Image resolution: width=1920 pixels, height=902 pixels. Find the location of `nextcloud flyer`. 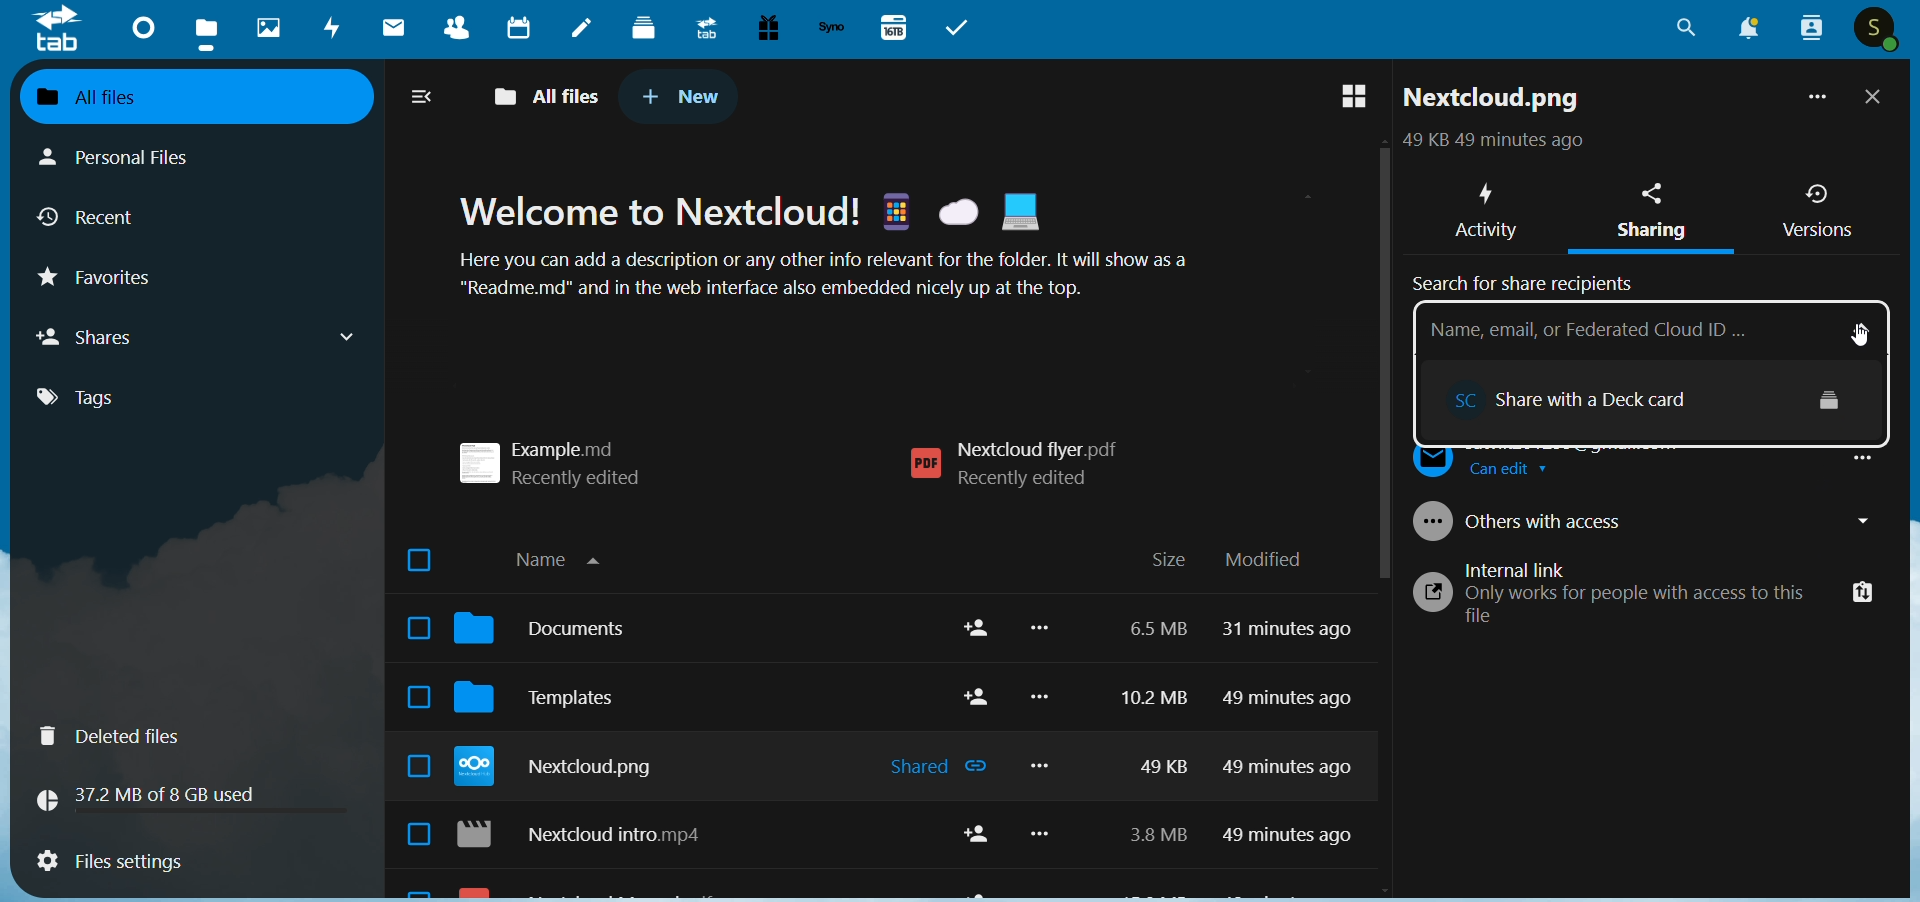

nextcloud flyer is located at coordinates (1025, 465).